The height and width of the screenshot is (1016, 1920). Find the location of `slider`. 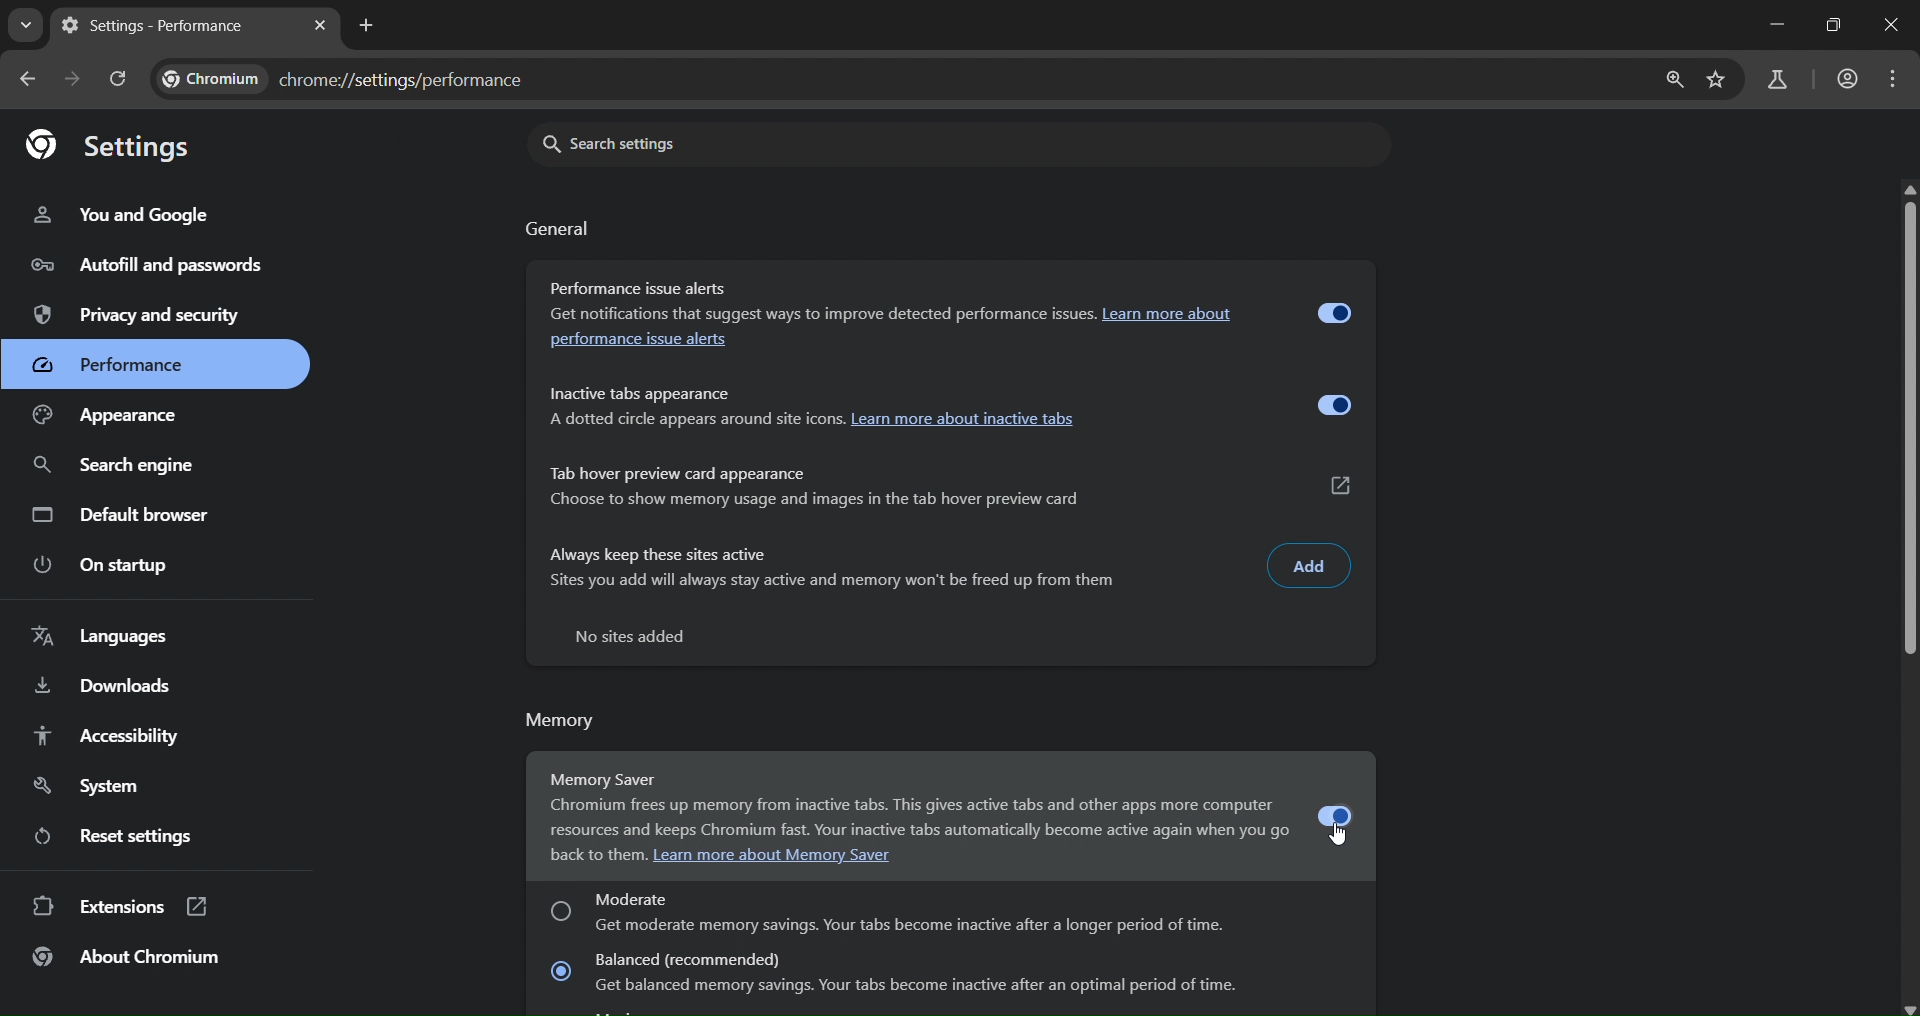

slider is located at coordinates (1906, 417).